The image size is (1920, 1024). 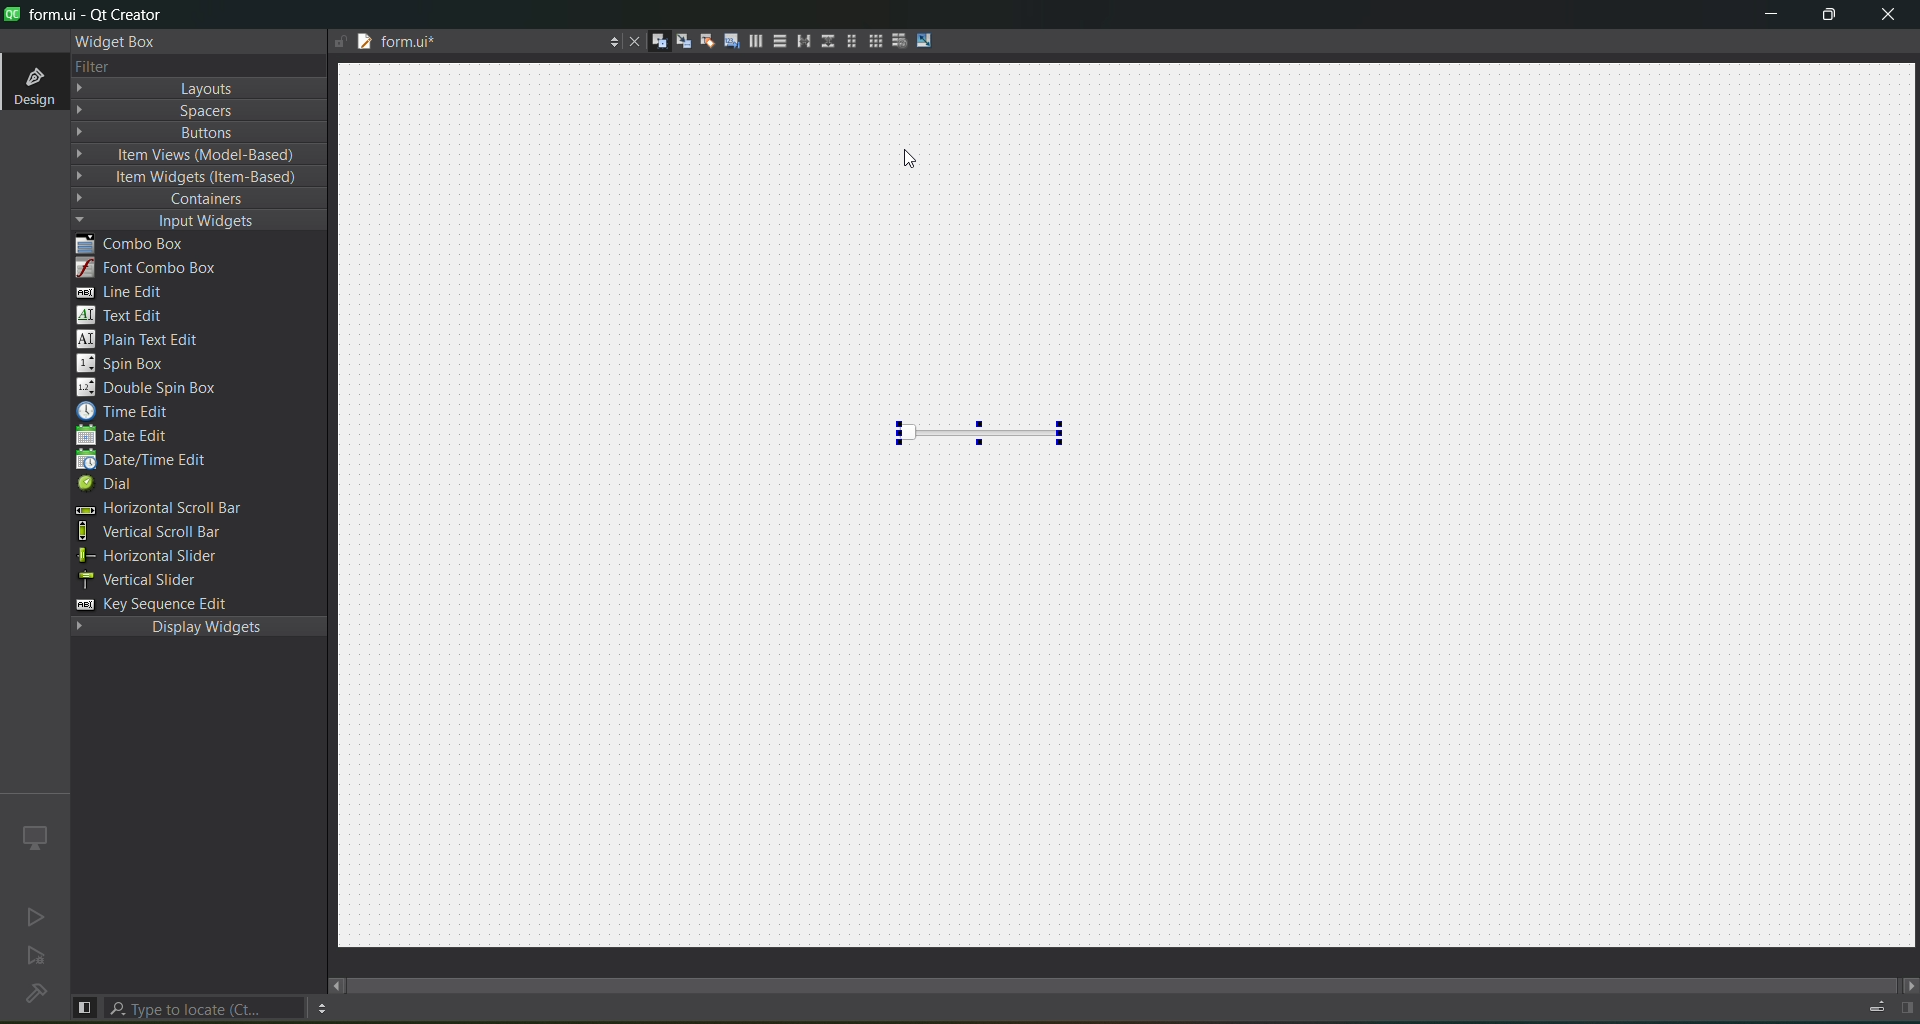 What do you see at coordinates (1890, 16) in the screenshot?
I see `close` at bounding box center [1890, 16].